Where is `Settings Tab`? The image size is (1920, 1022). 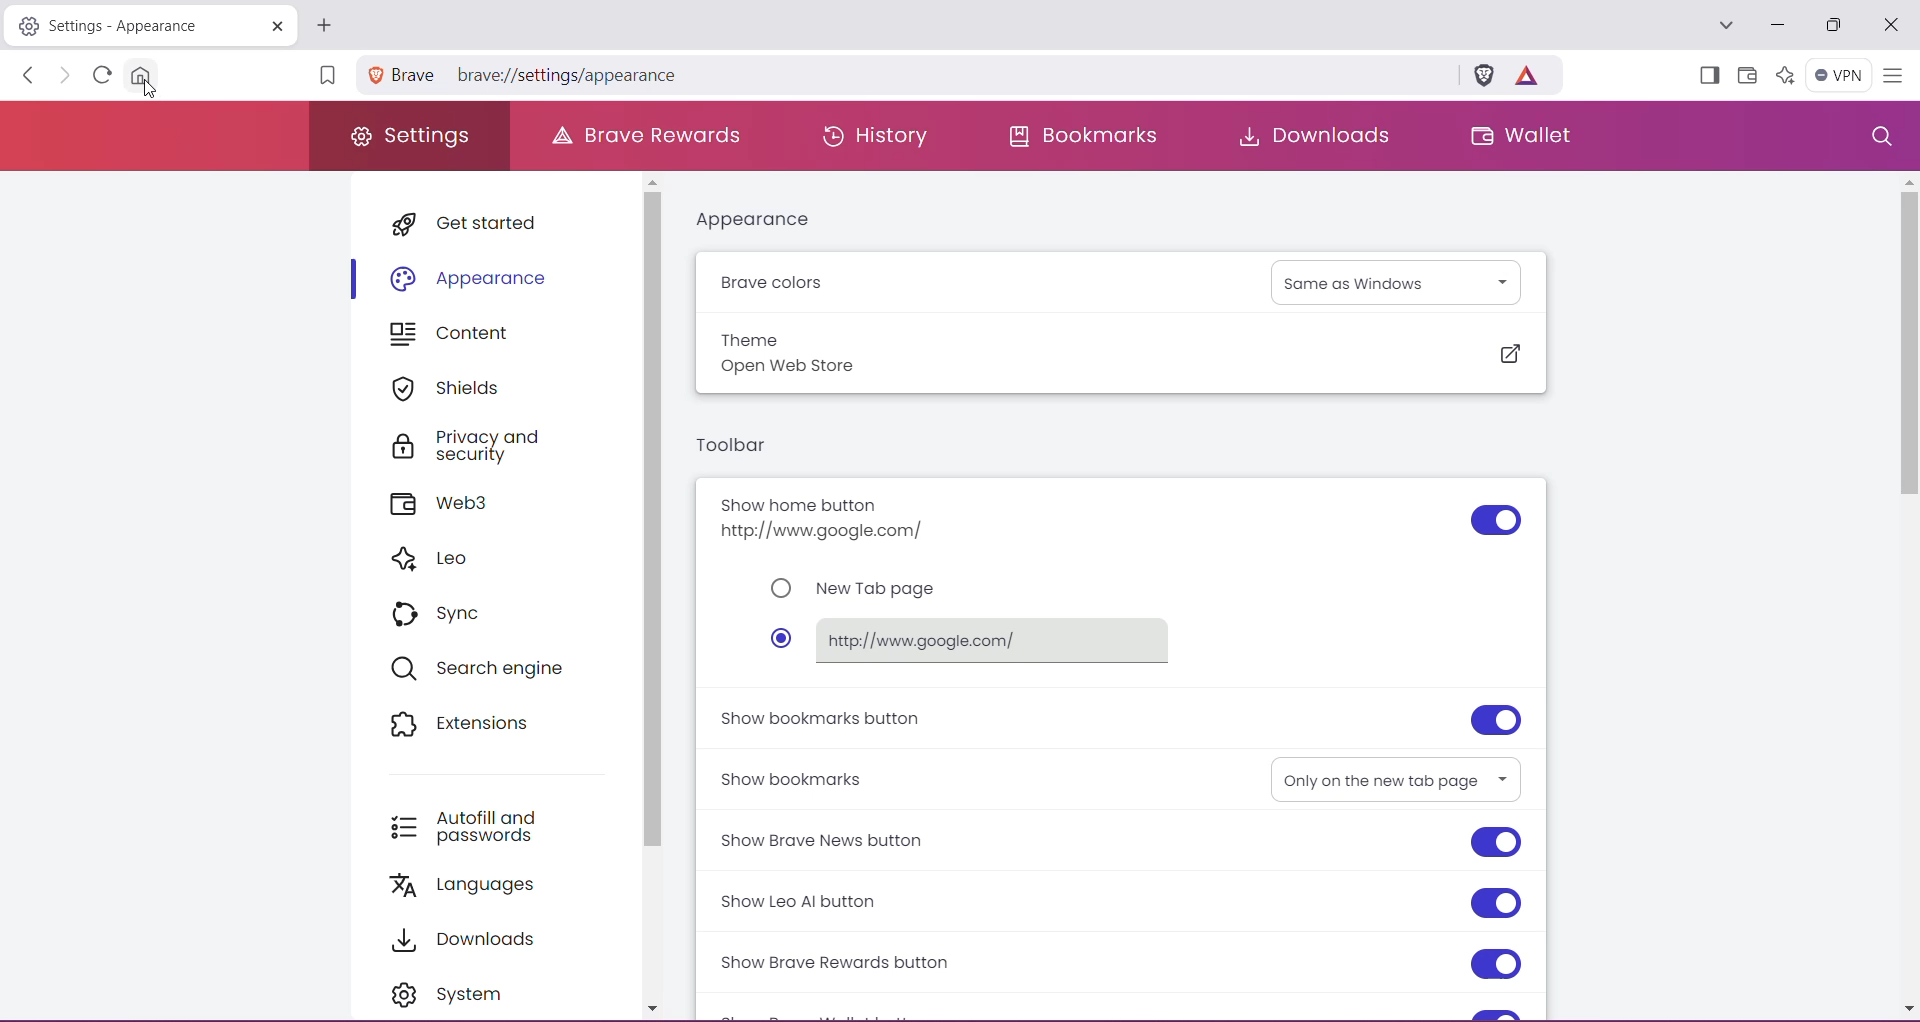
Settings Tab is located at coordinates (120, 26).